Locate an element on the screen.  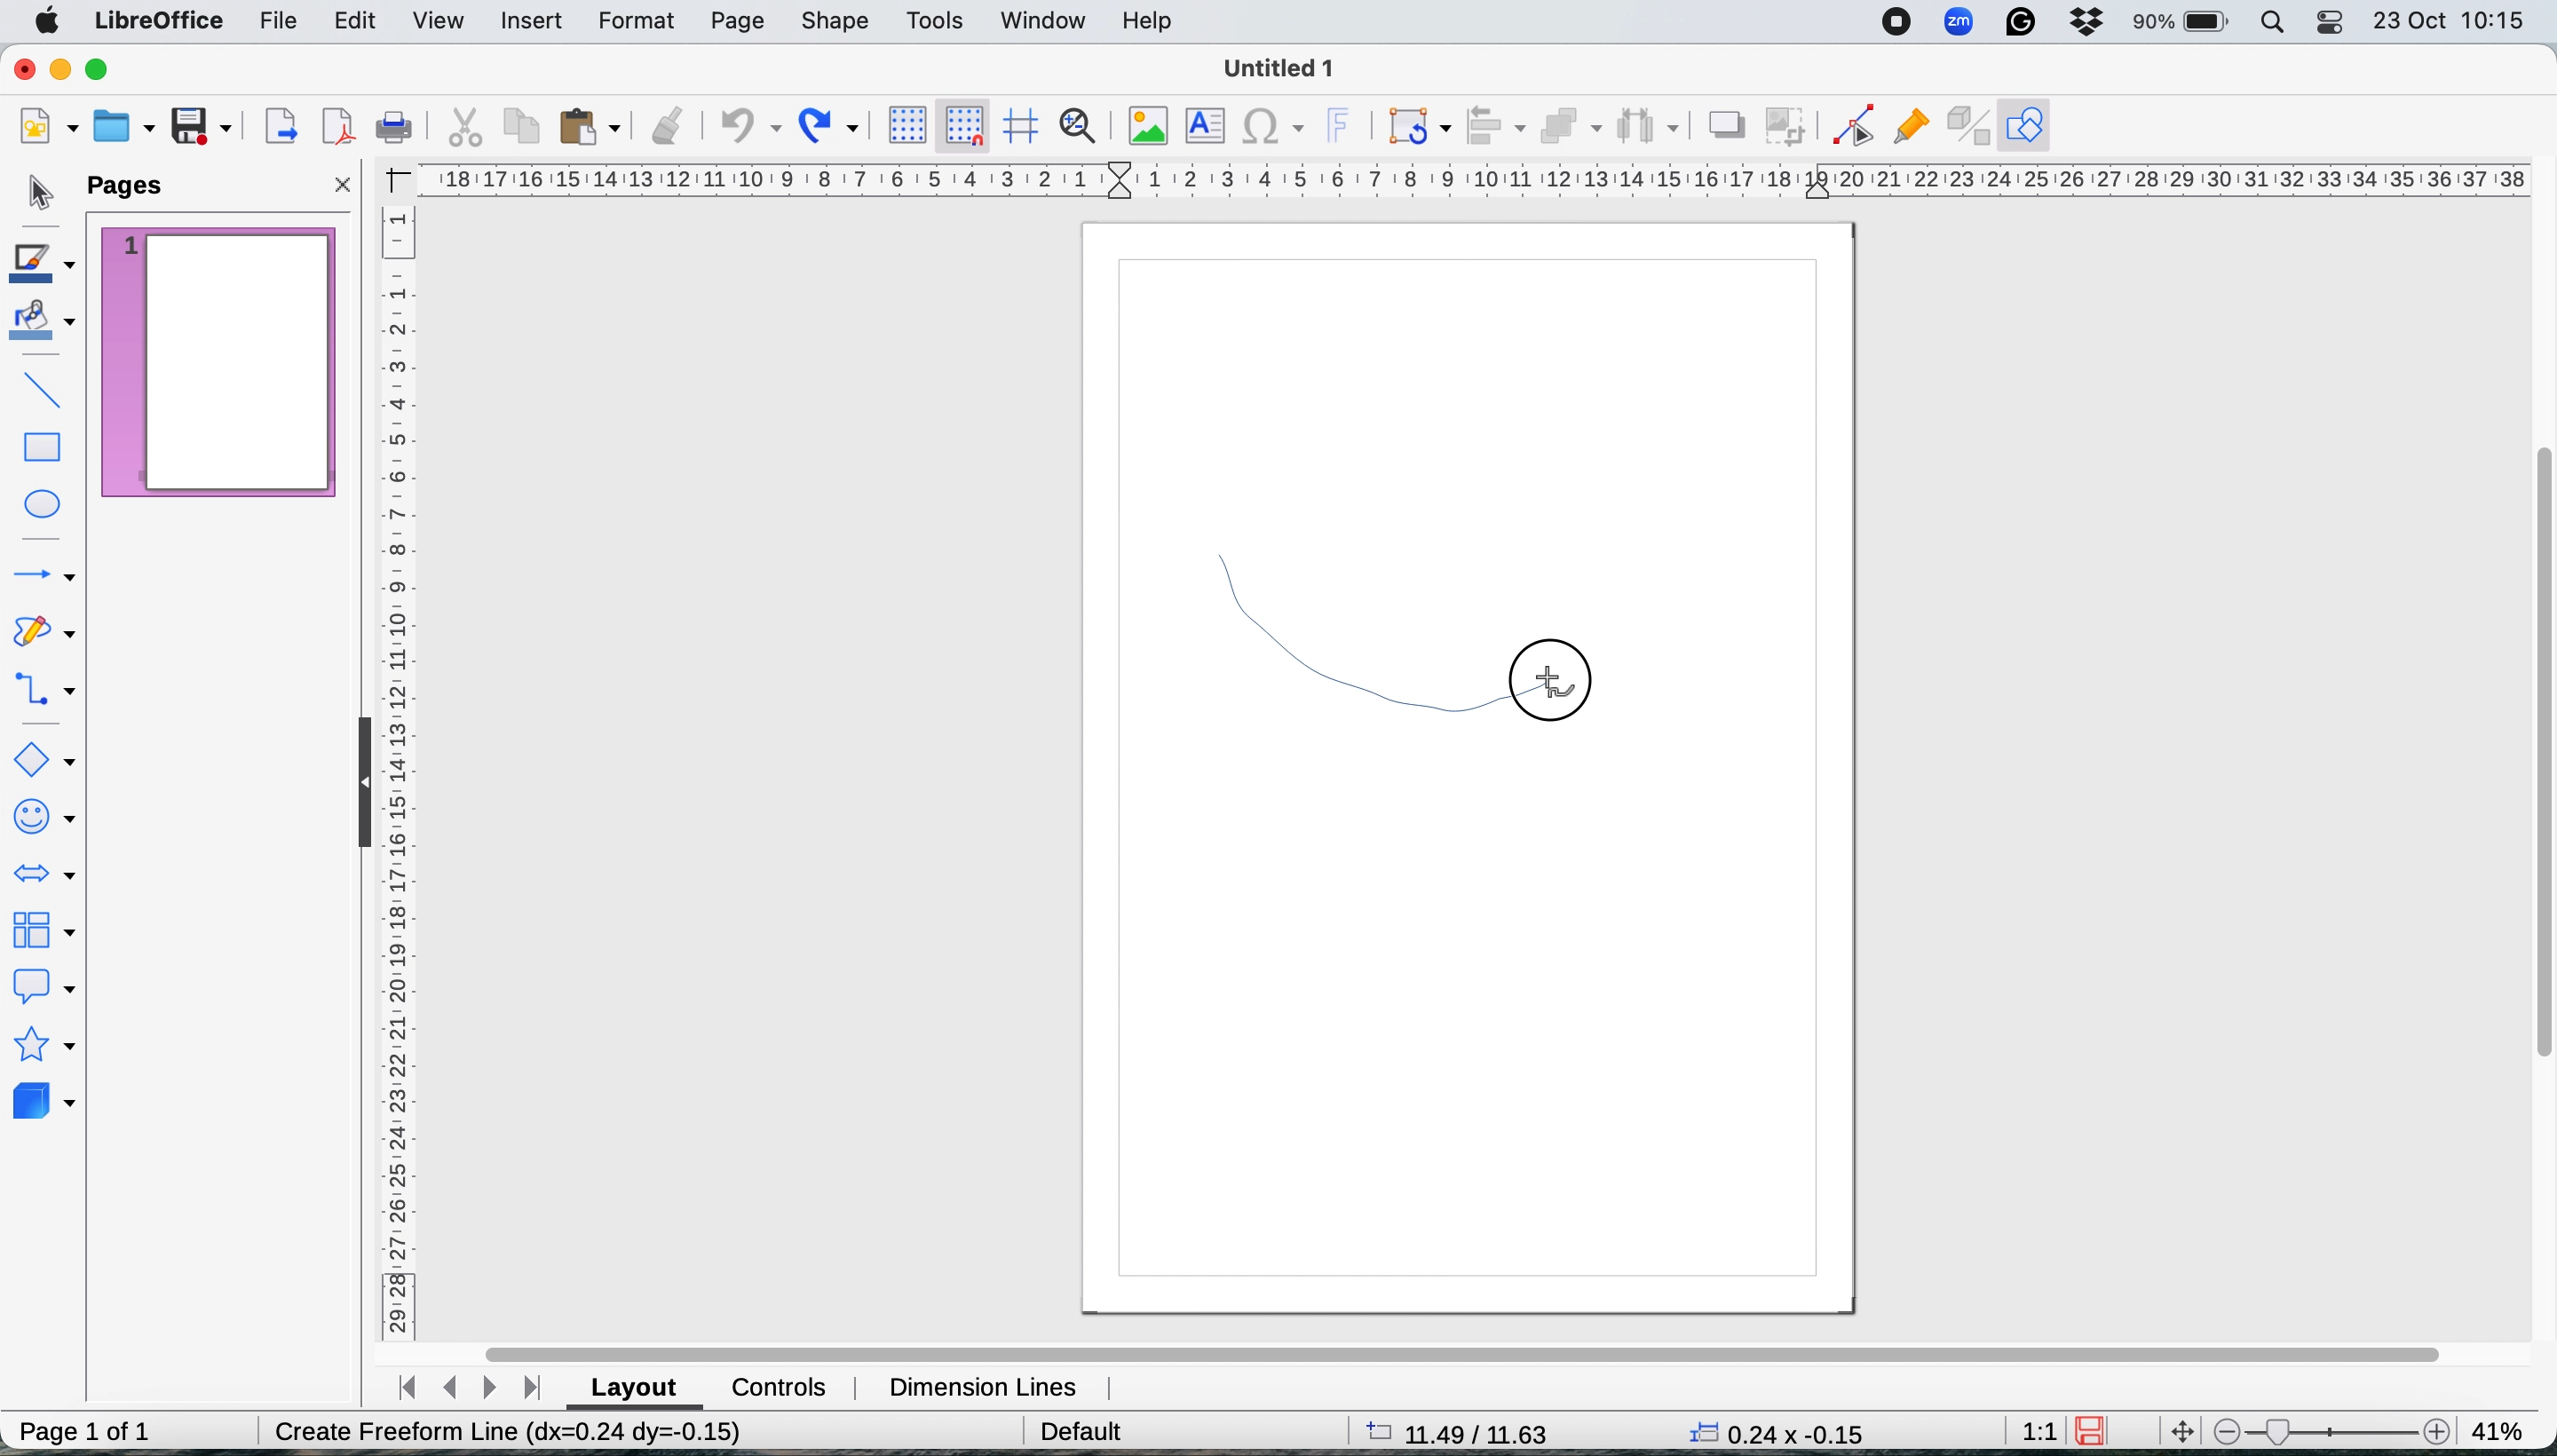
aspect ratio is located at coordinates (2033, 1430).